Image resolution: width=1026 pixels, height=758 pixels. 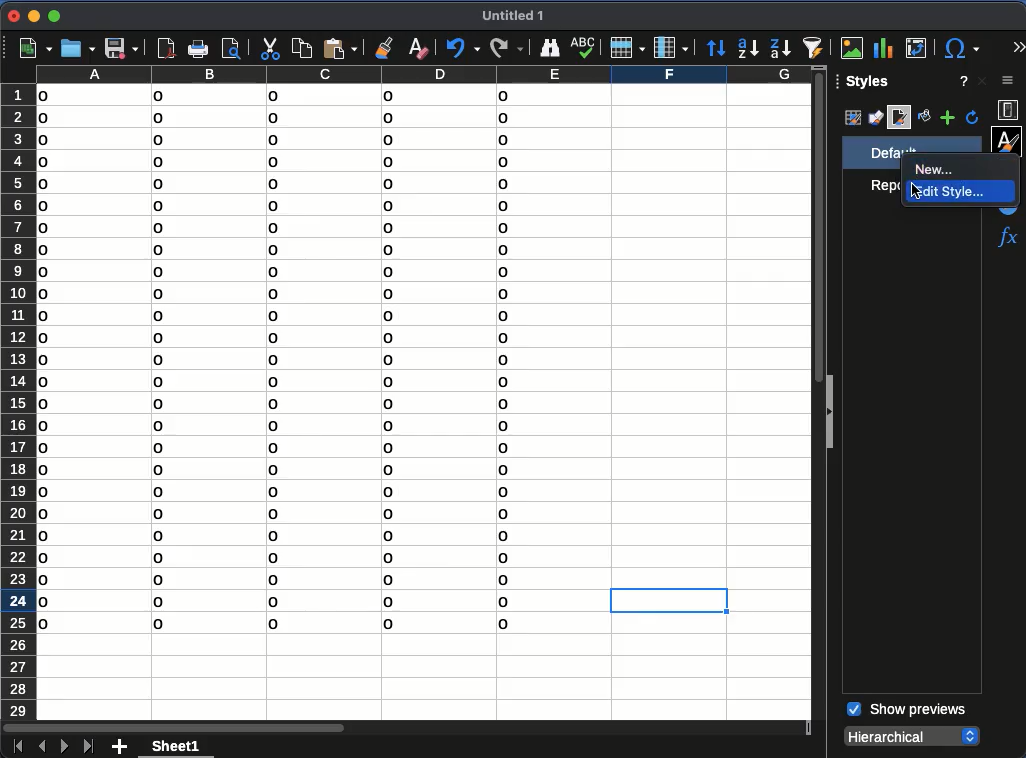 I want to click on clear formatting, so click(x=420, y=47).